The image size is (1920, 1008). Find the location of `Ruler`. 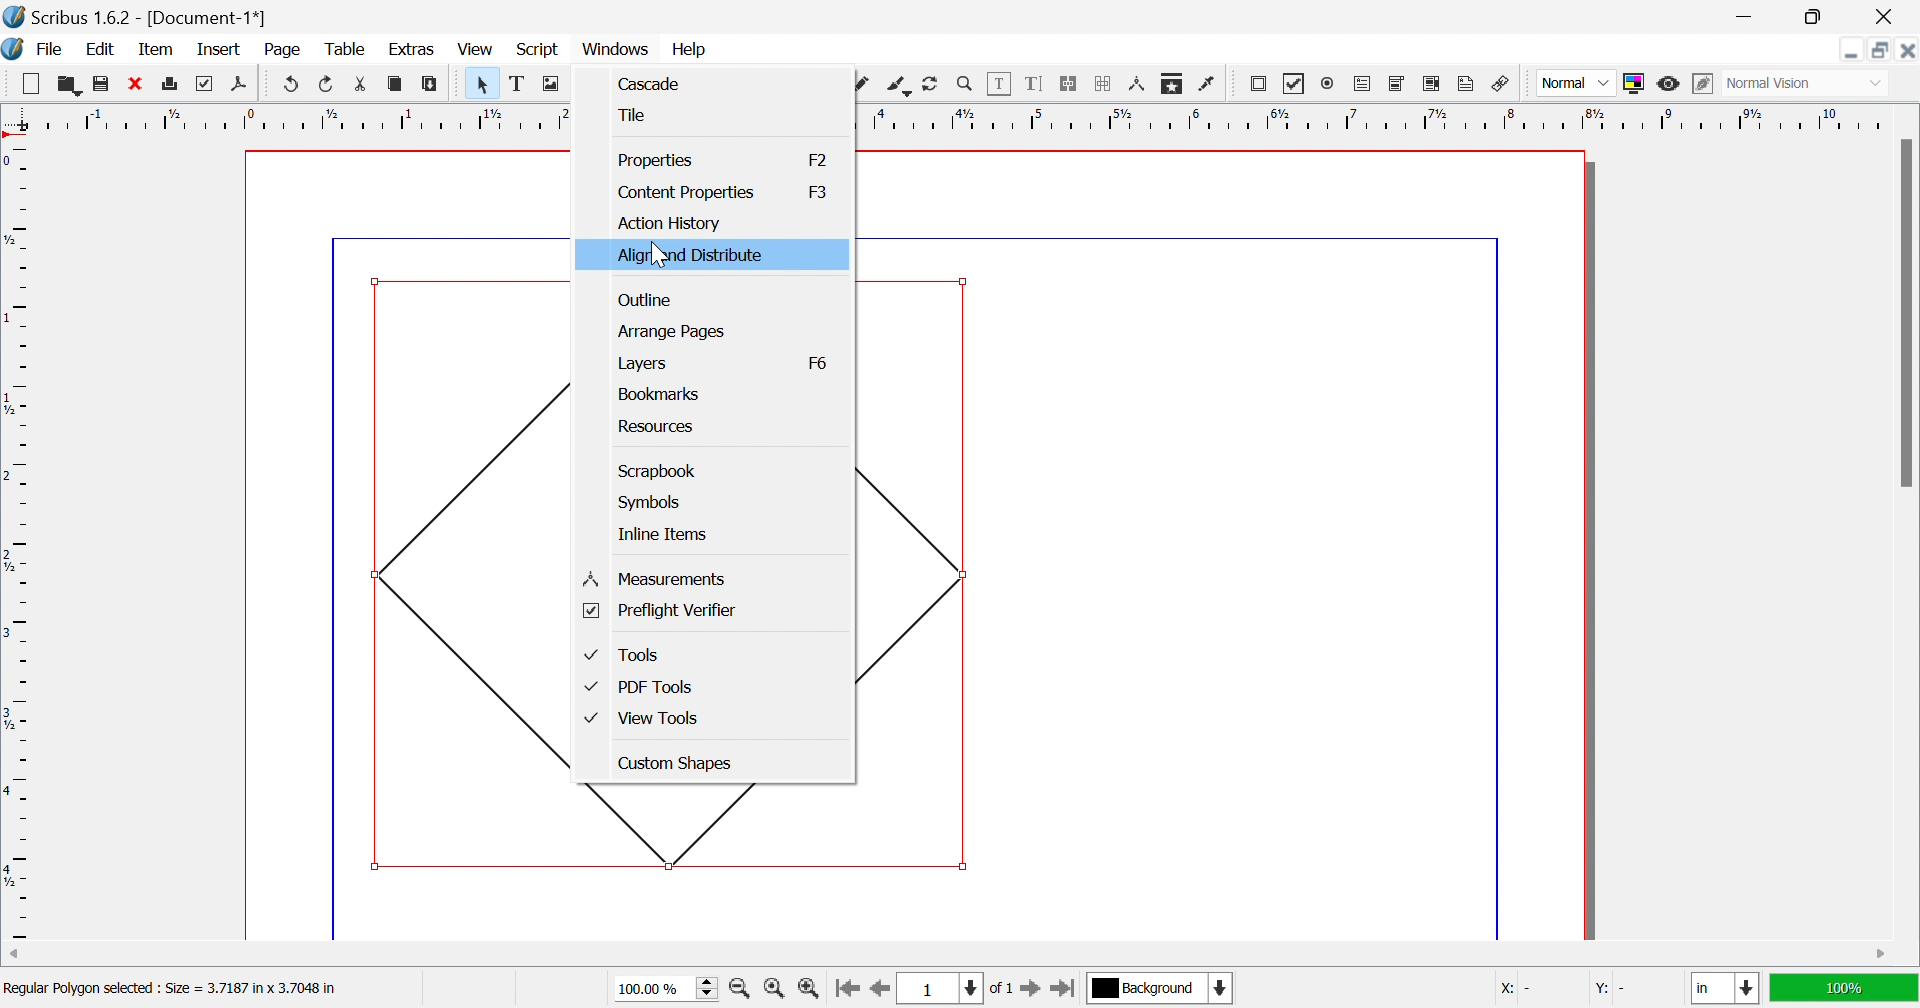

Ruler is located at coordinates (18, 540).